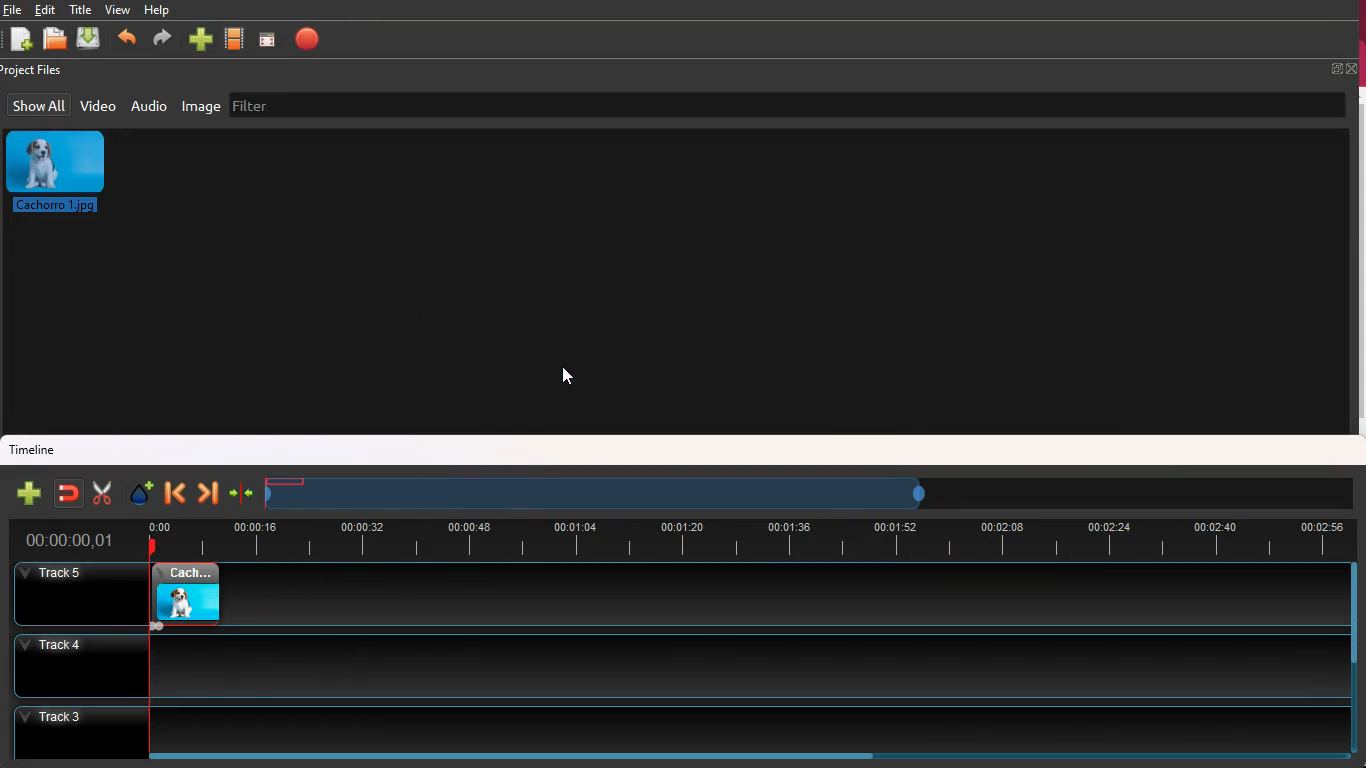 This screenshot has width=1366, height=768. Describe the element at coordinates (101, 491) in the screenshot. I see `cut` at that location.